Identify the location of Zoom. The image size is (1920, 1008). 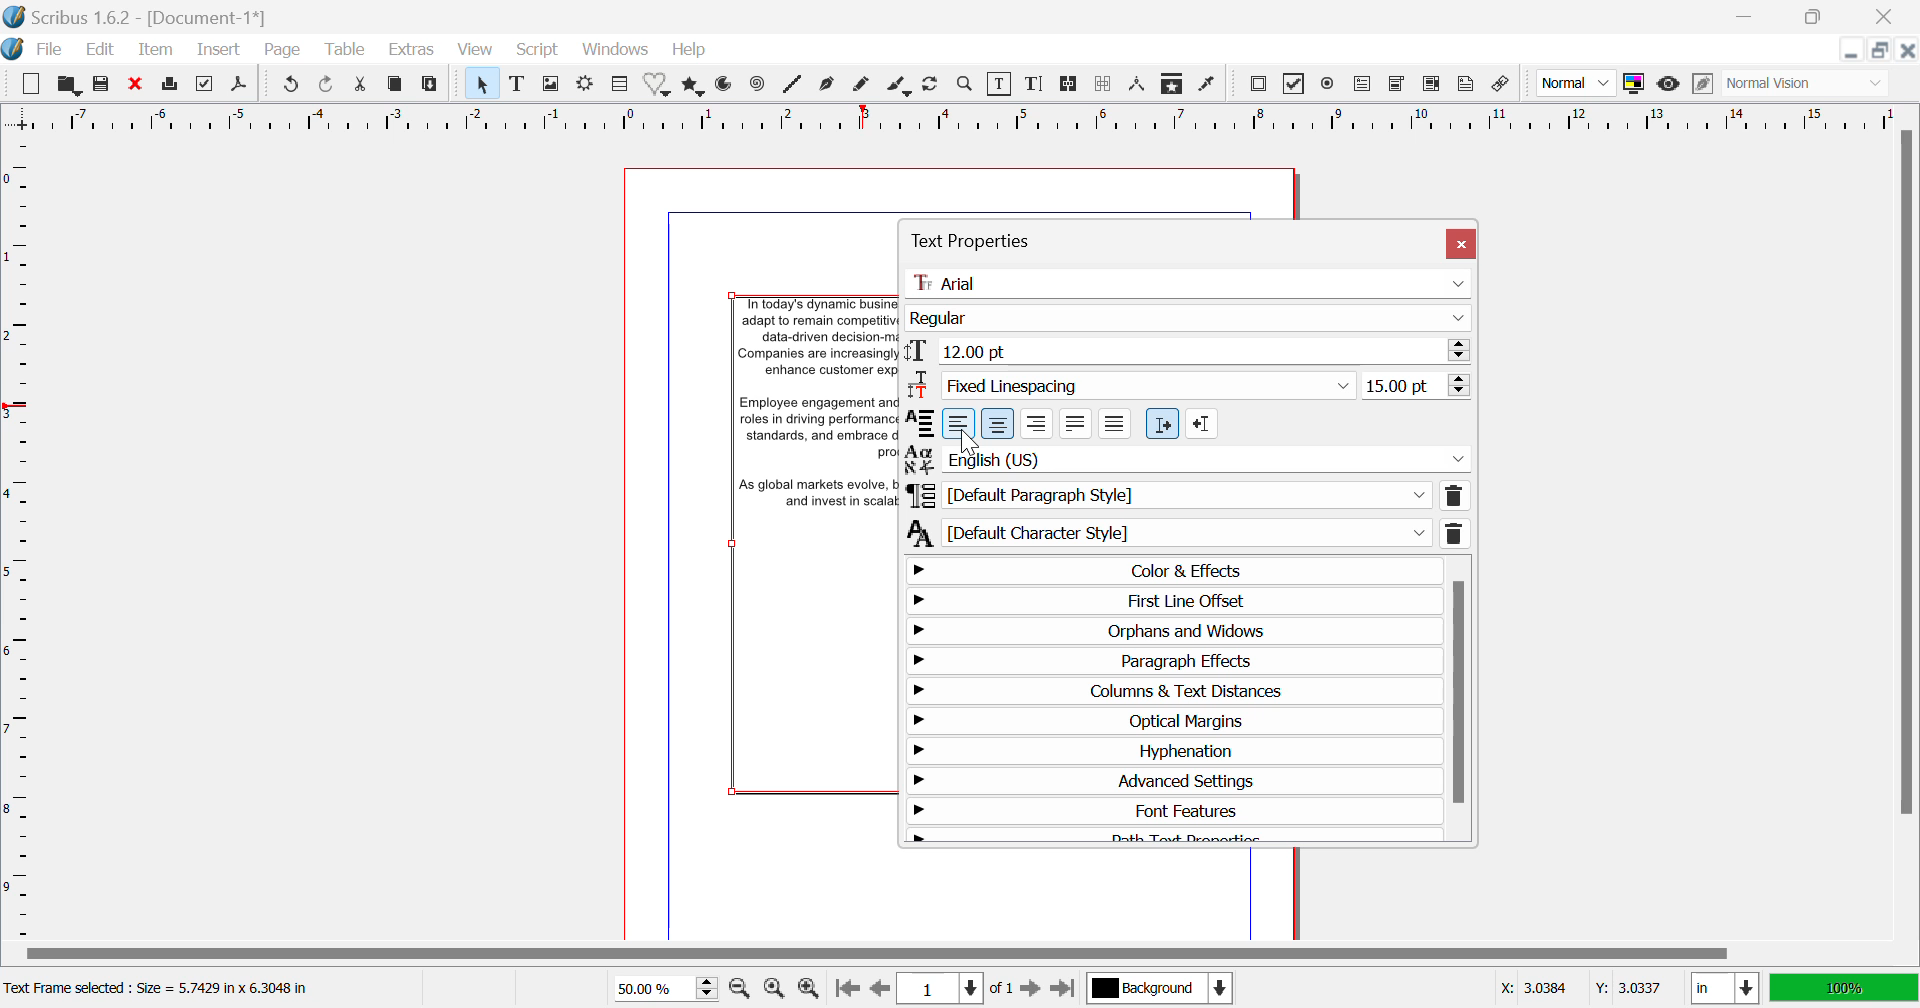
(965, 86).